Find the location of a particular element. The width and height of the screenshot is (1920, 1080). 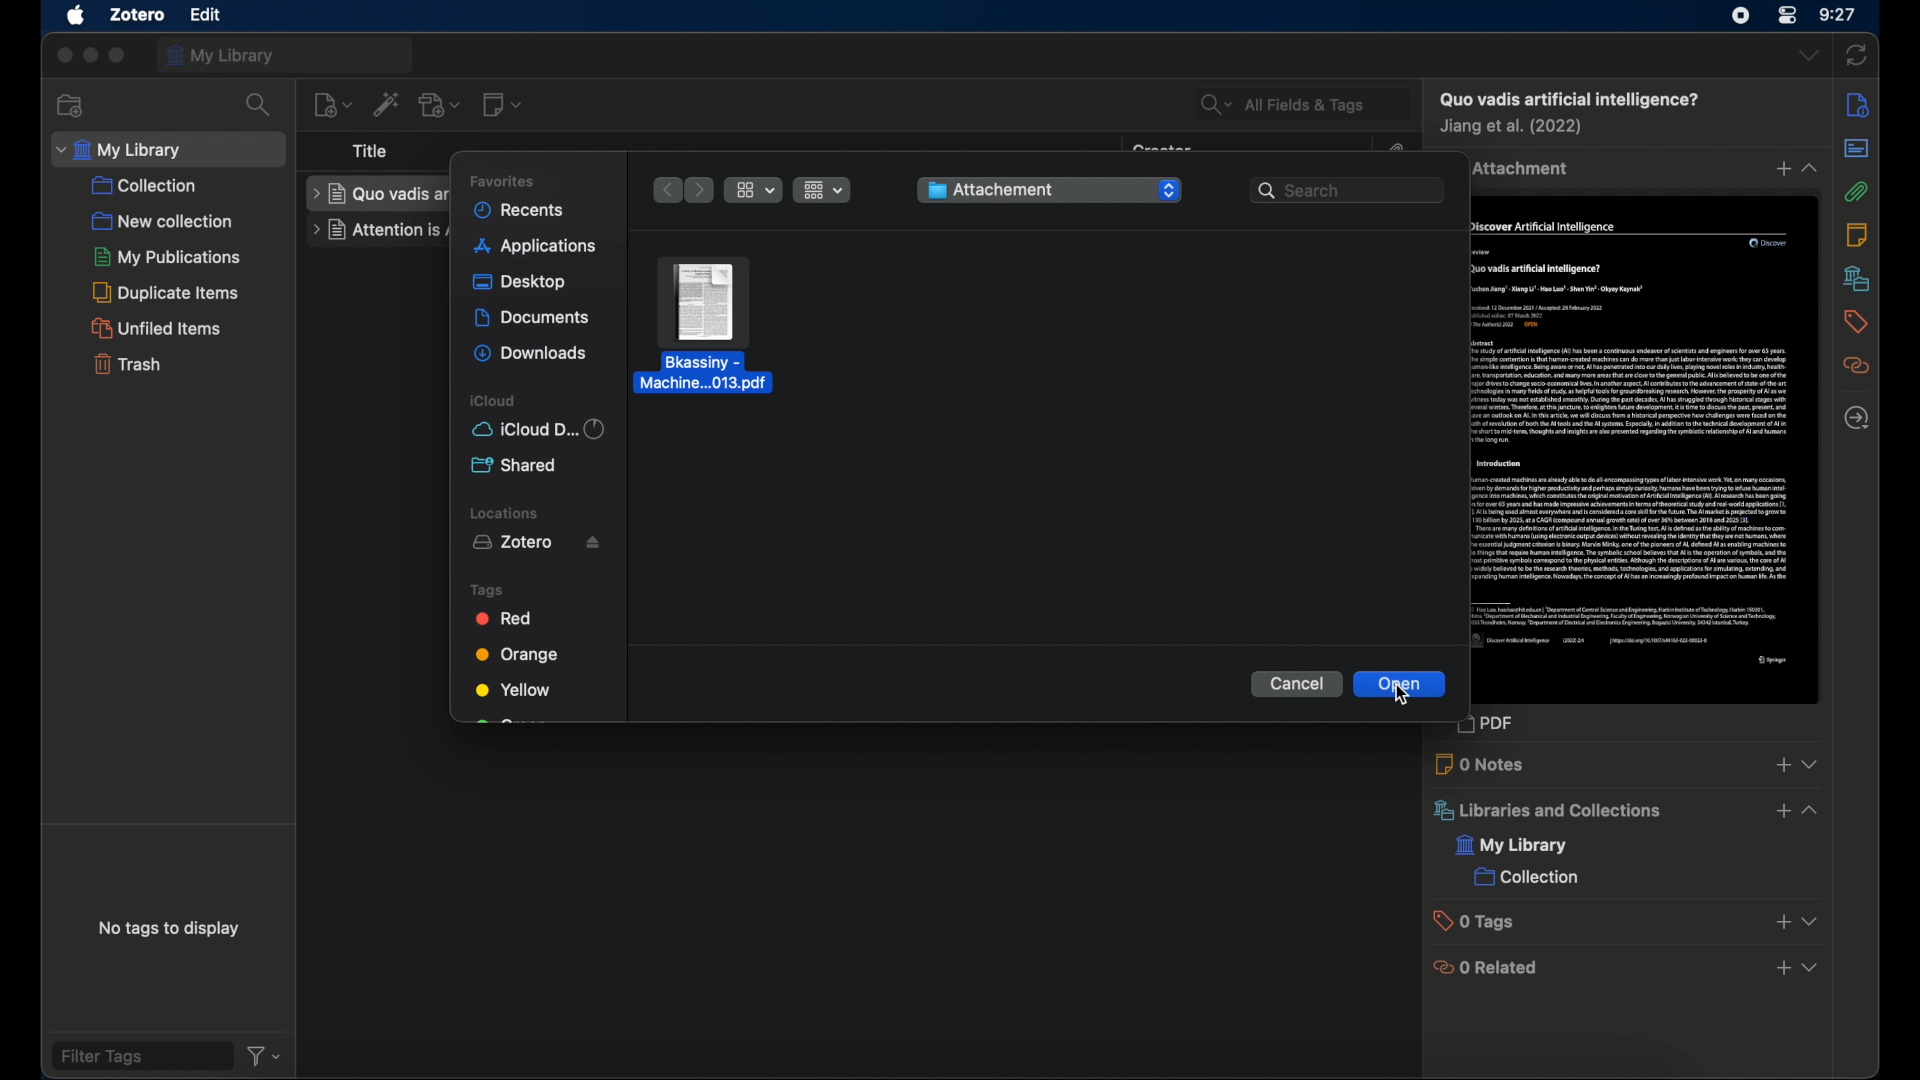

previous is located at coordinates (665, 190).